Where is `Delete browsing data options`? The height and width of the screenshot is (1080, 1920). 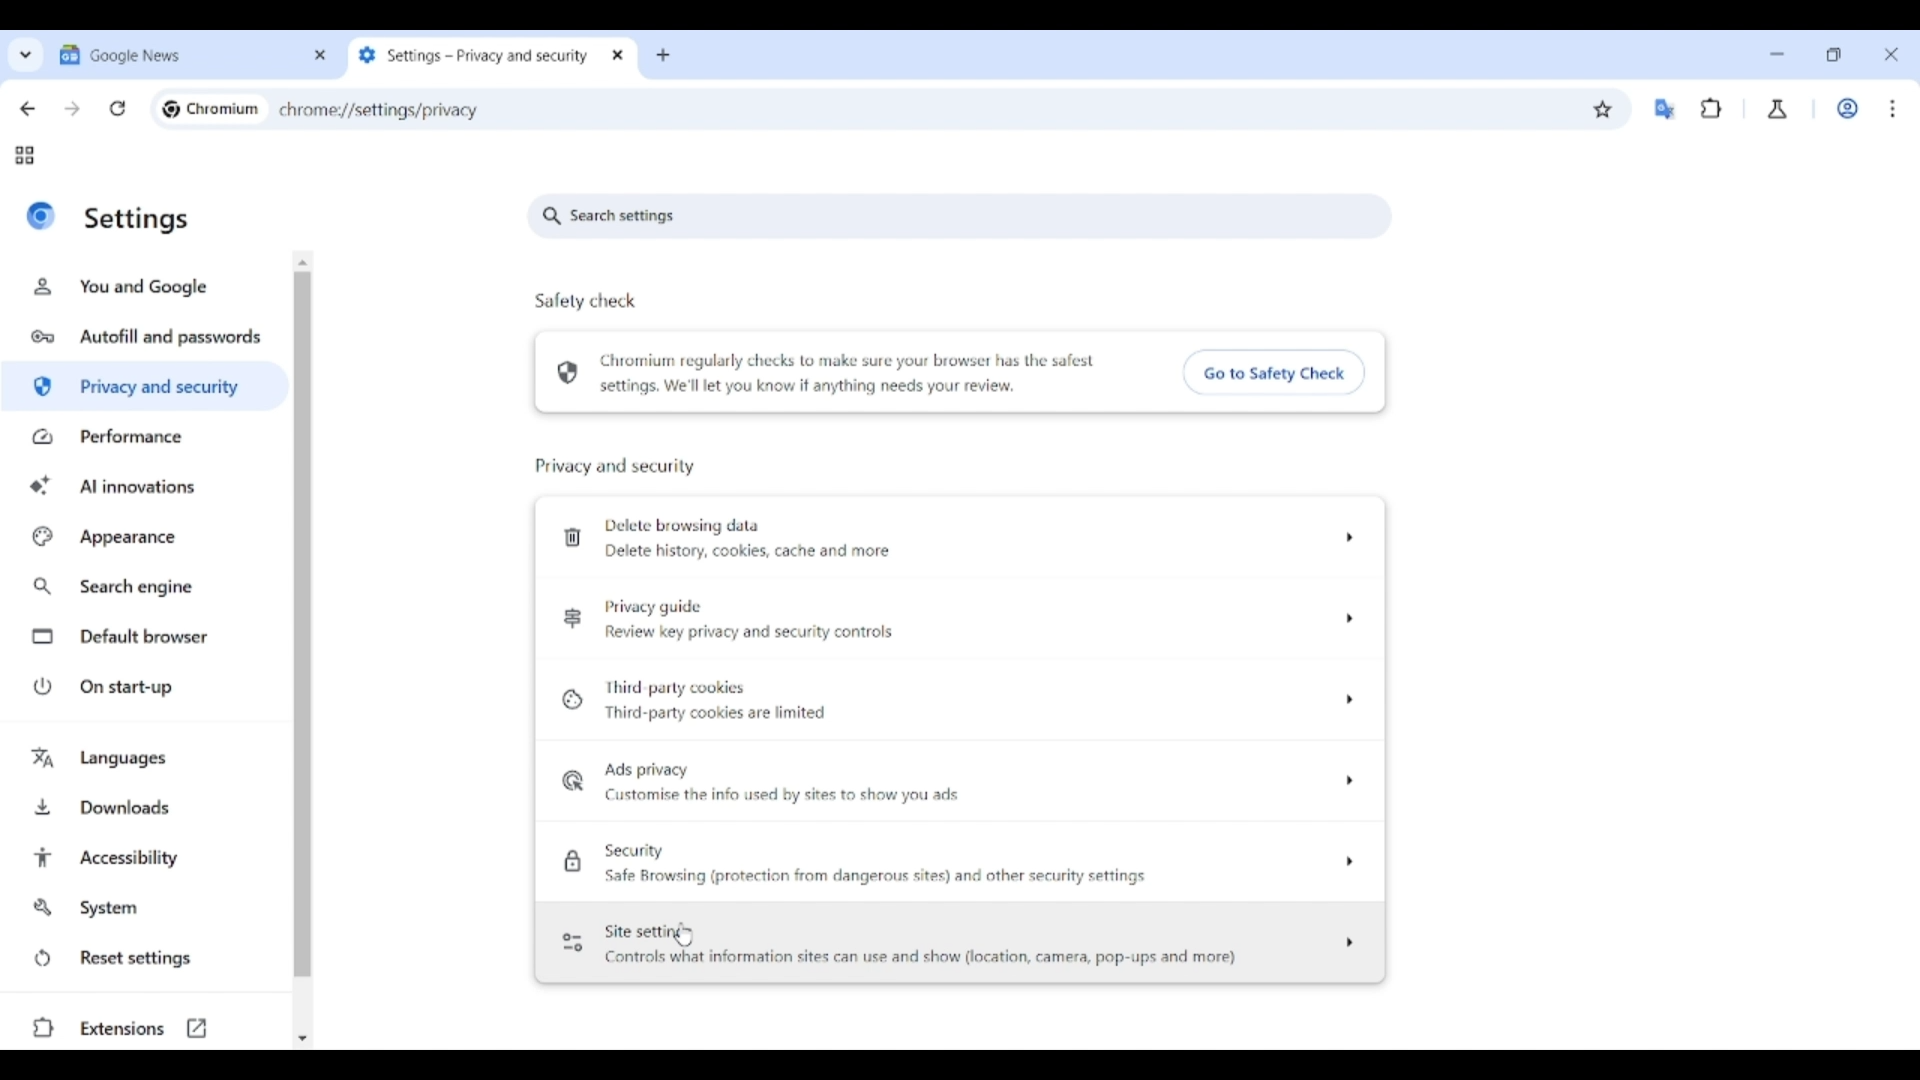
Delete browsing data options is located at coordinates (957, 538).